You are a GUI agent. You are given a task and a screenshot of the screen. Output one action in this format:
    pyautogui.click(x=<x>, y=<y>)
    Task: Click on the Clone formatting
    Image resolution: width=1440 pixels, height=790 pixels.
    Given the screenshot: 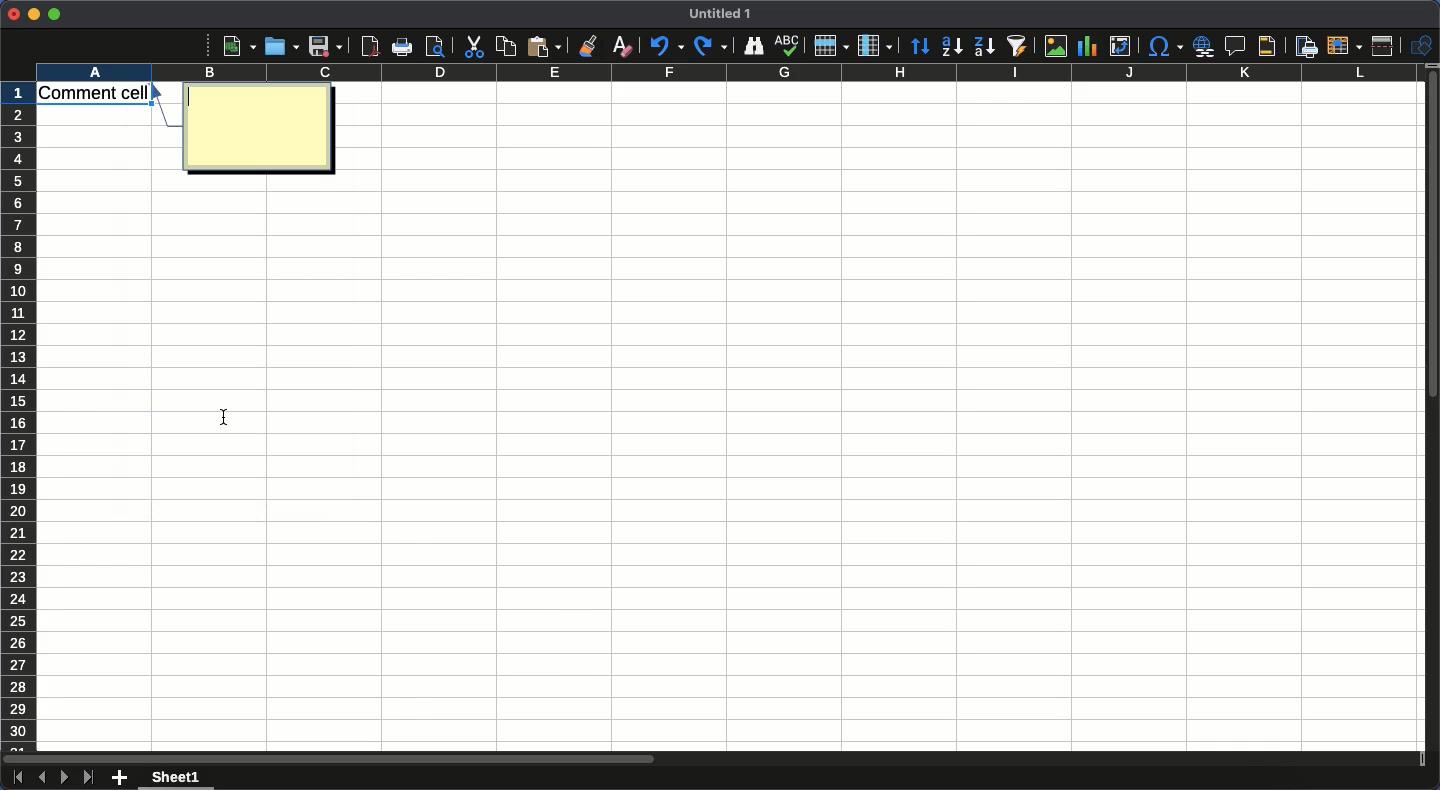 What is the action you would take?
    pyautogui.click(x=587, y=44)
    